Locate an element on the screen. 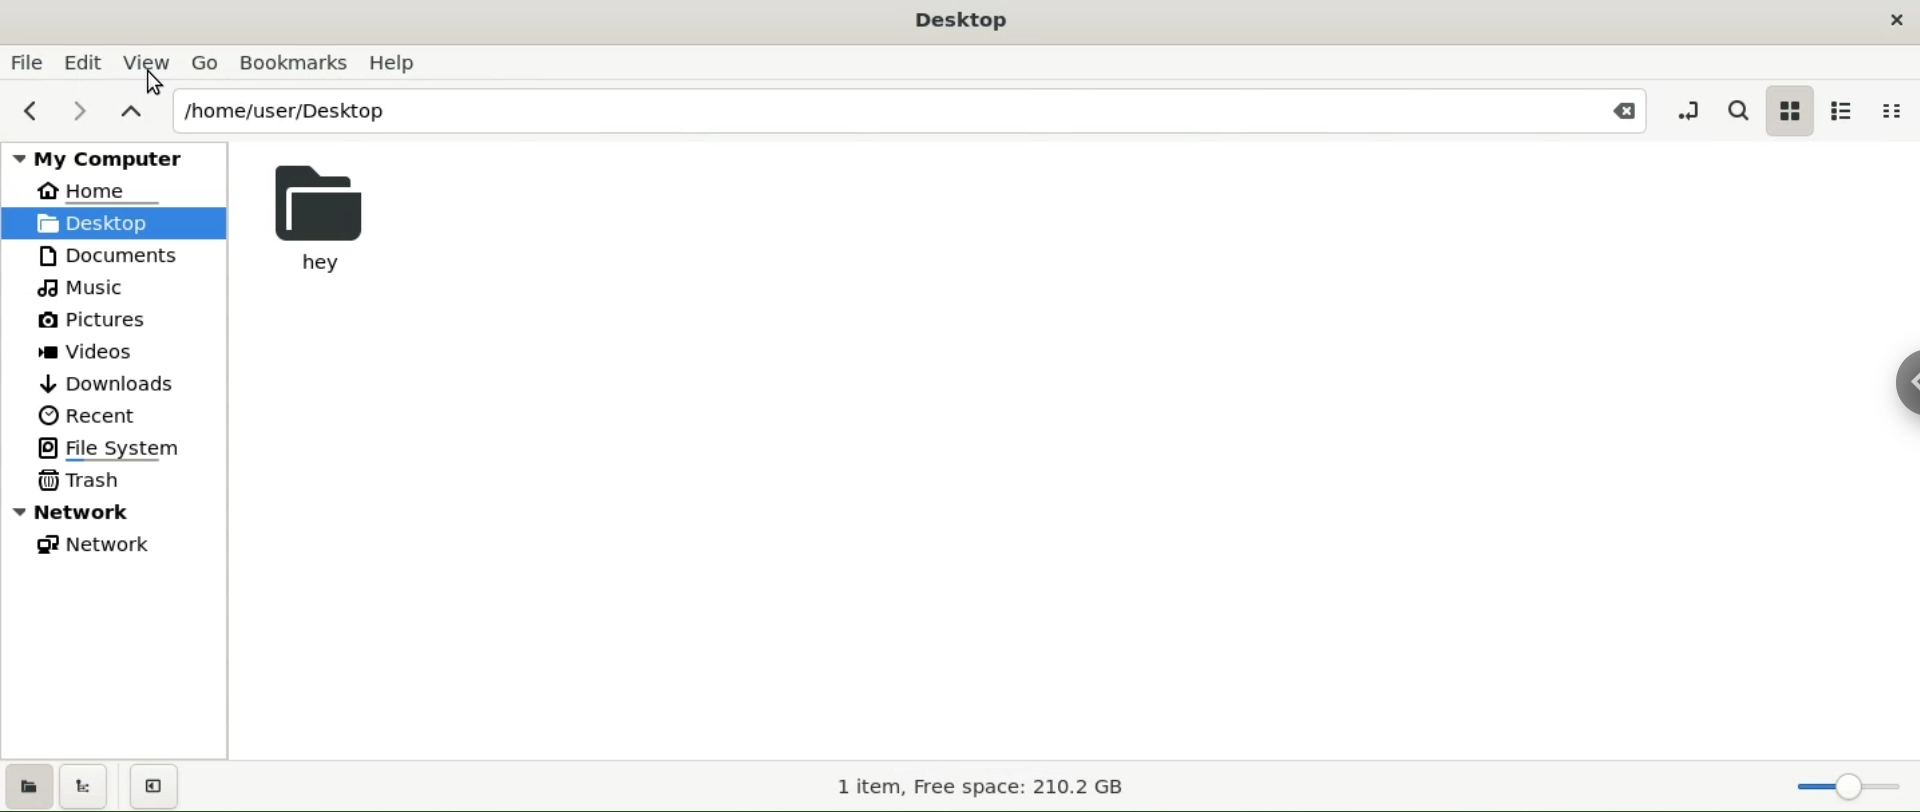  videos is located at coordinates (87, 352).